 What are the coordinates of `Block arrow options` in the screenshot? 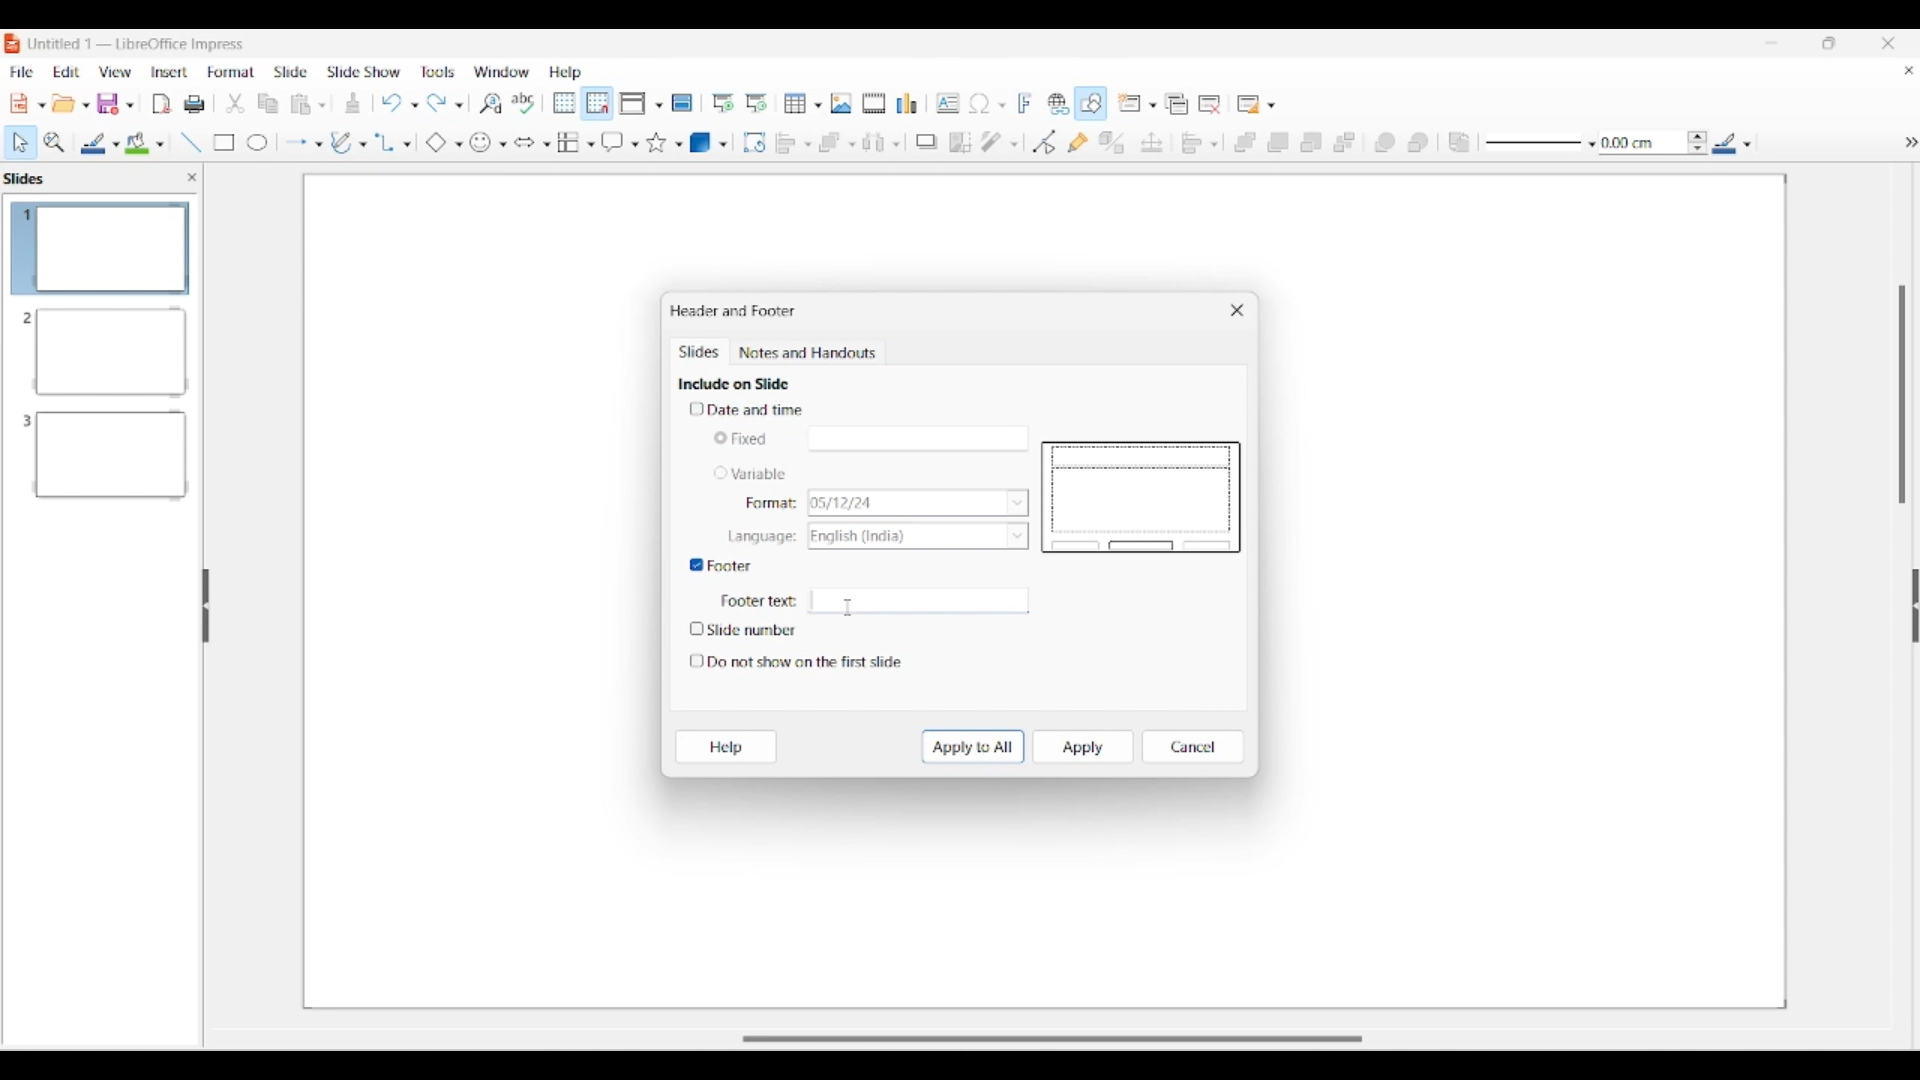 It's located at (533, 143).